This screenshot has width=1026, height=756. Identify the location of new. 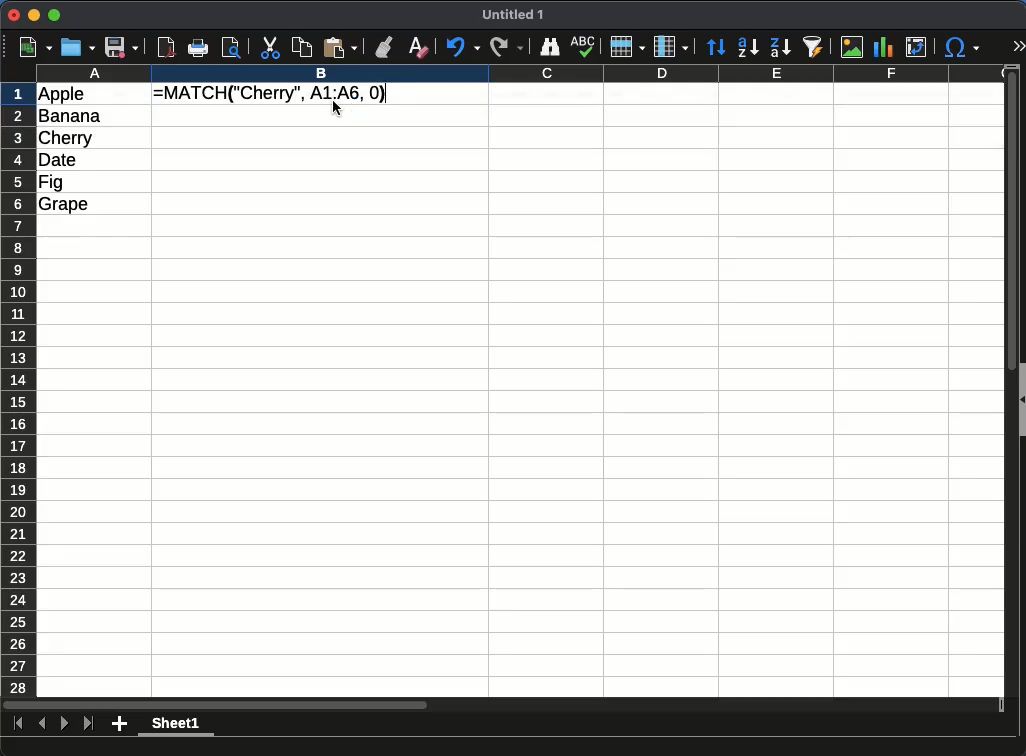
(36, 48).